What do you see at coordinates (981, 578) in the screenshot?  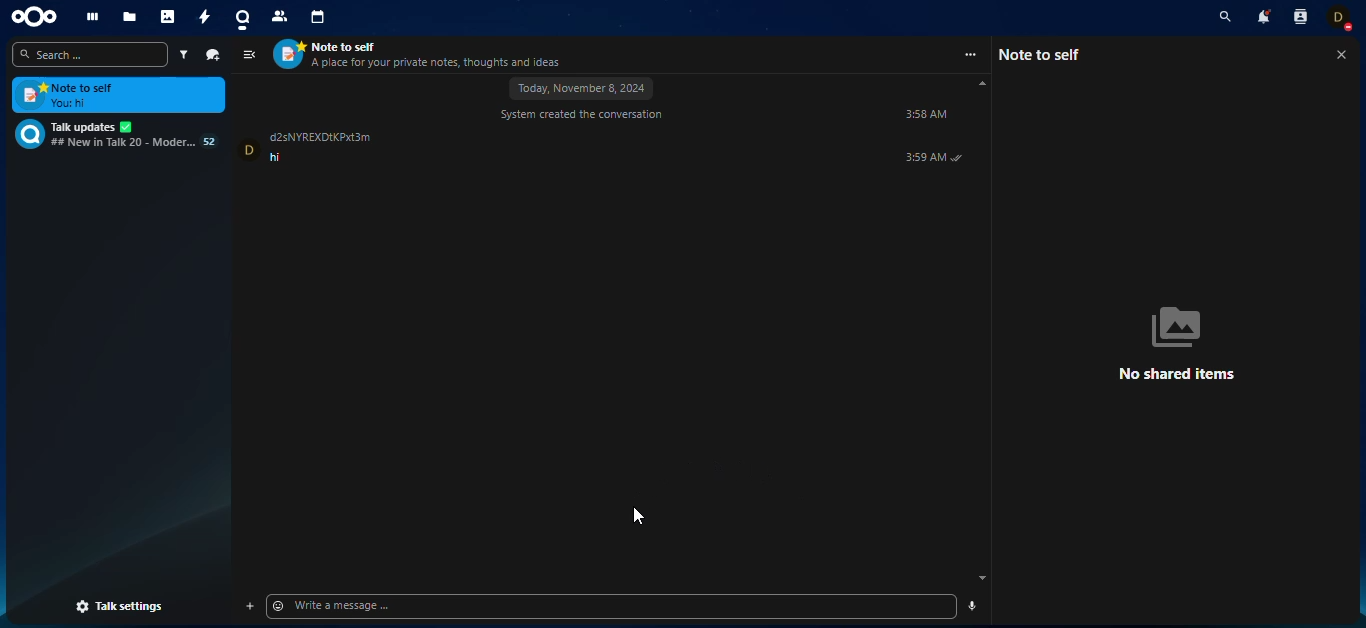 I see `scroll down` at bounding box center [981, 578].